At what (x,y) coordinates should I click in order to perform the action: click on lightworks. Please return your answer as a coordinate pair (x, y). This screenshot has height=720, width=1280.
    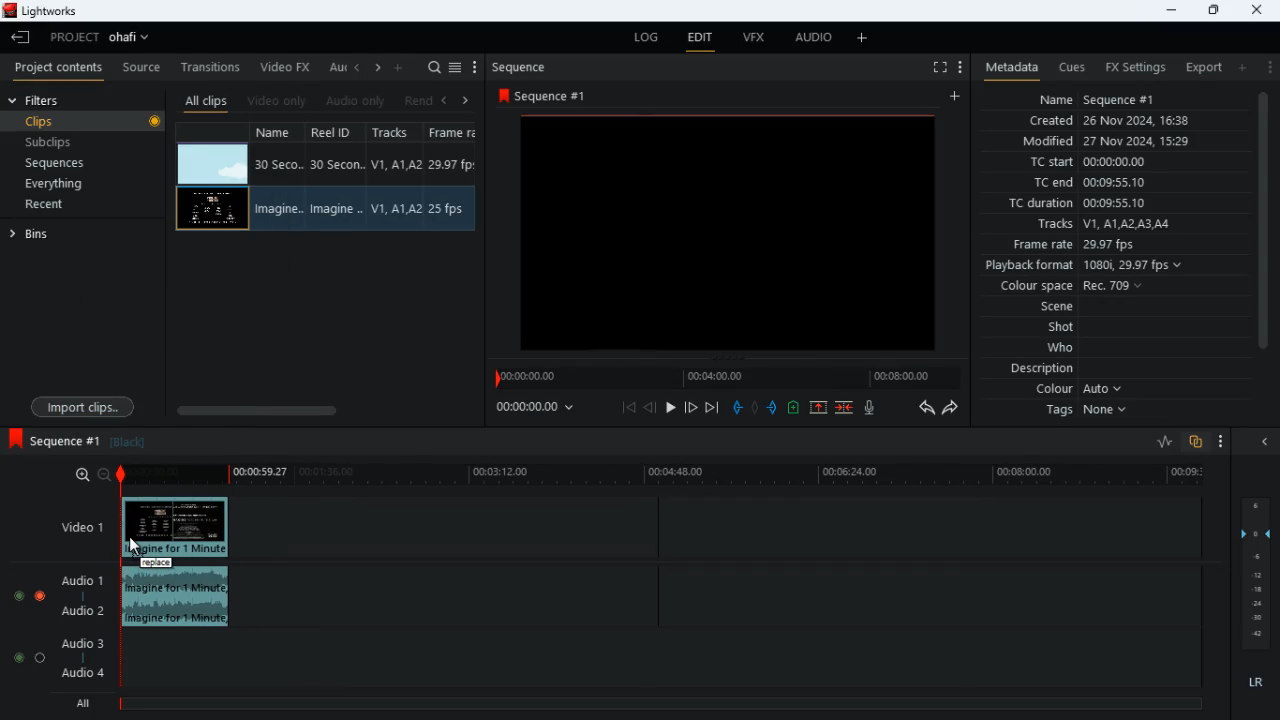
    Looking at the image, I should click on (47, 12).